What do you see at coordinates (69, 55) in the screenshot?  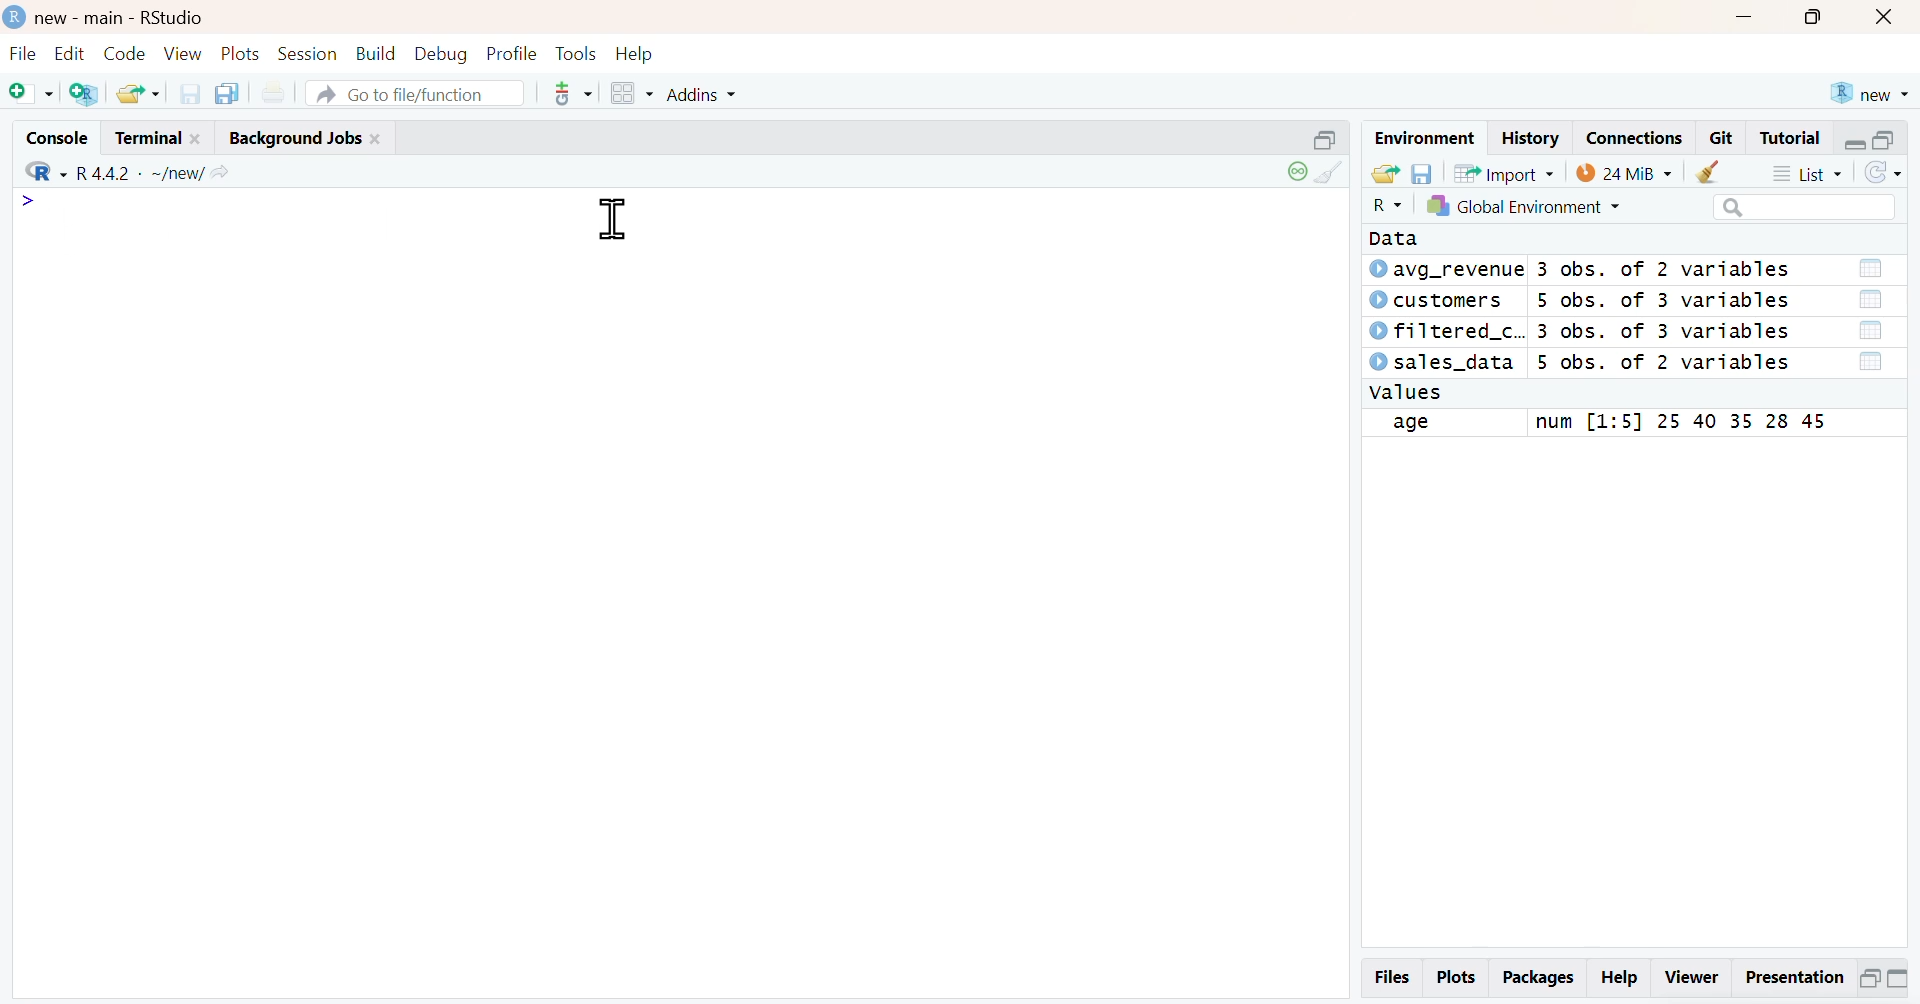 I see `Edit` at bounding box center [69, 55].